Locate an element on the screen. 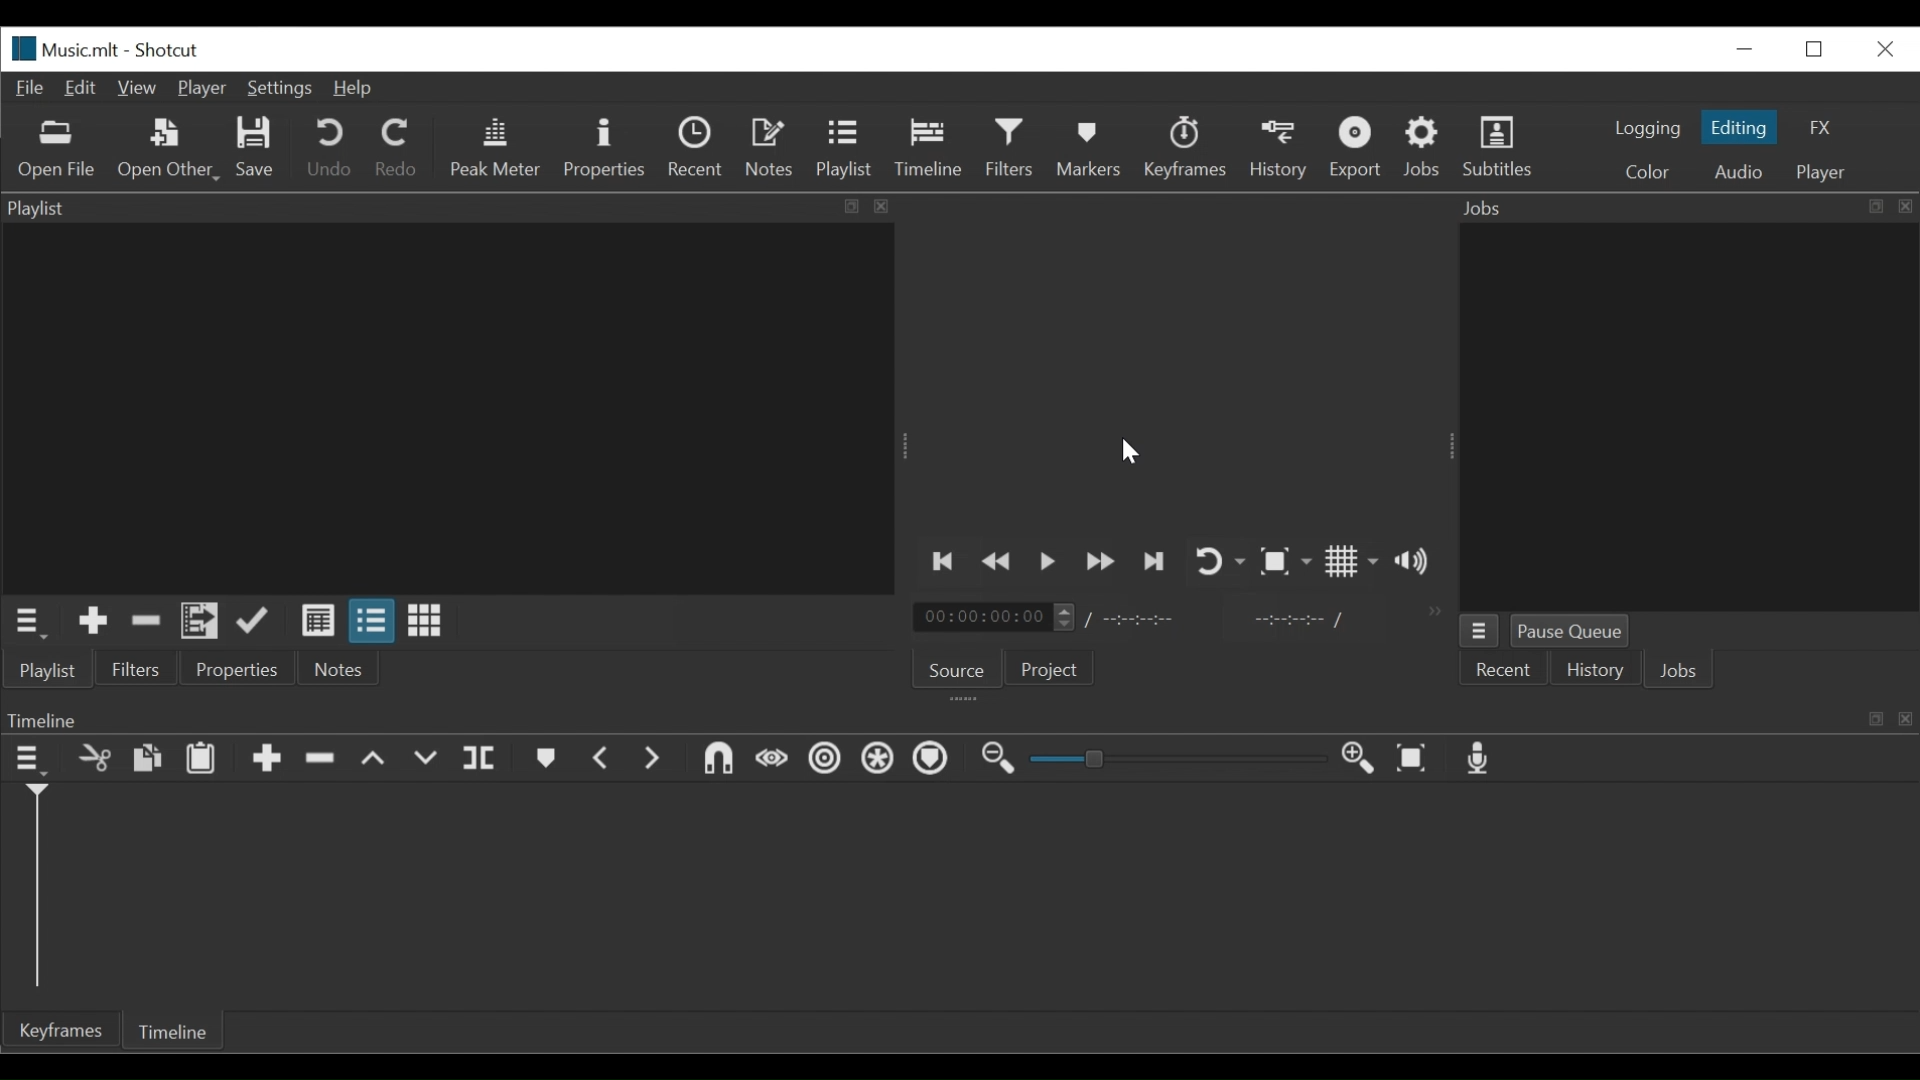  Player is located at coordinates (1820, 174).